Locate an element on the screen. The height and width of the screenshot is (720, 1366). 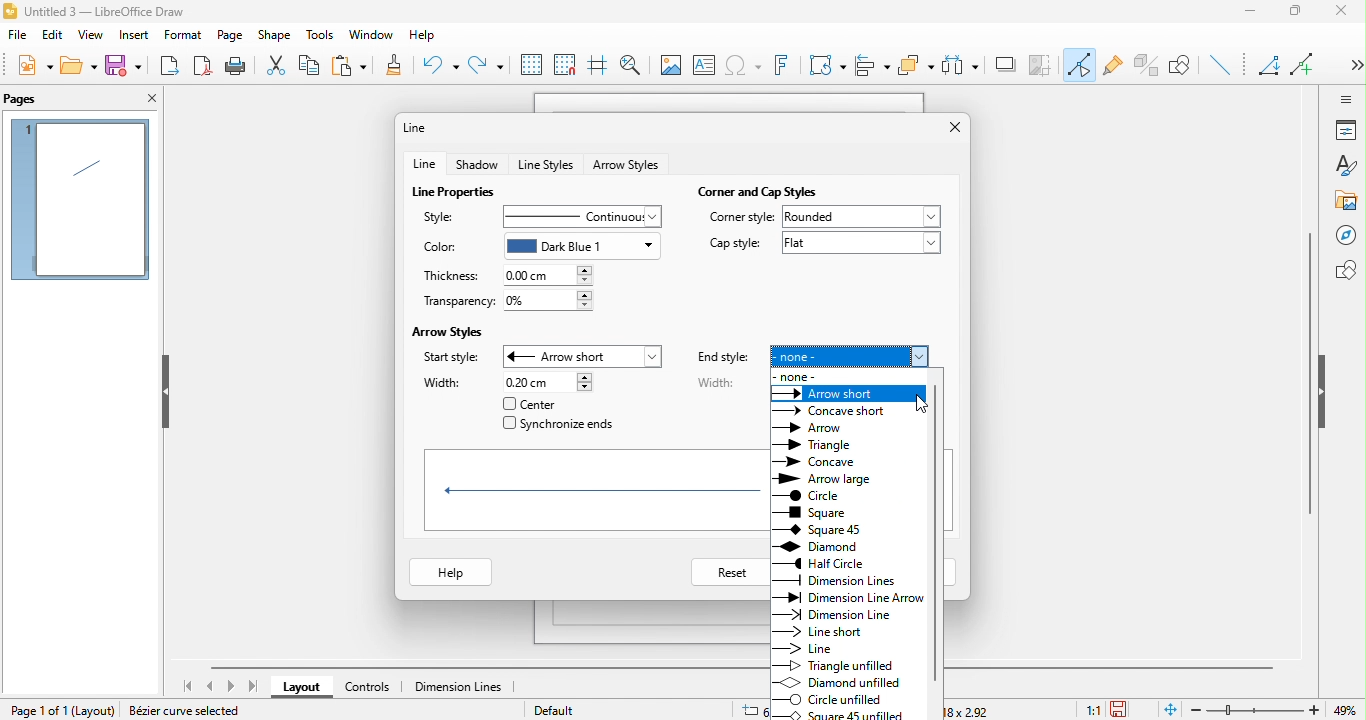
6.13/6.18 is located at coordinates (748, 710).